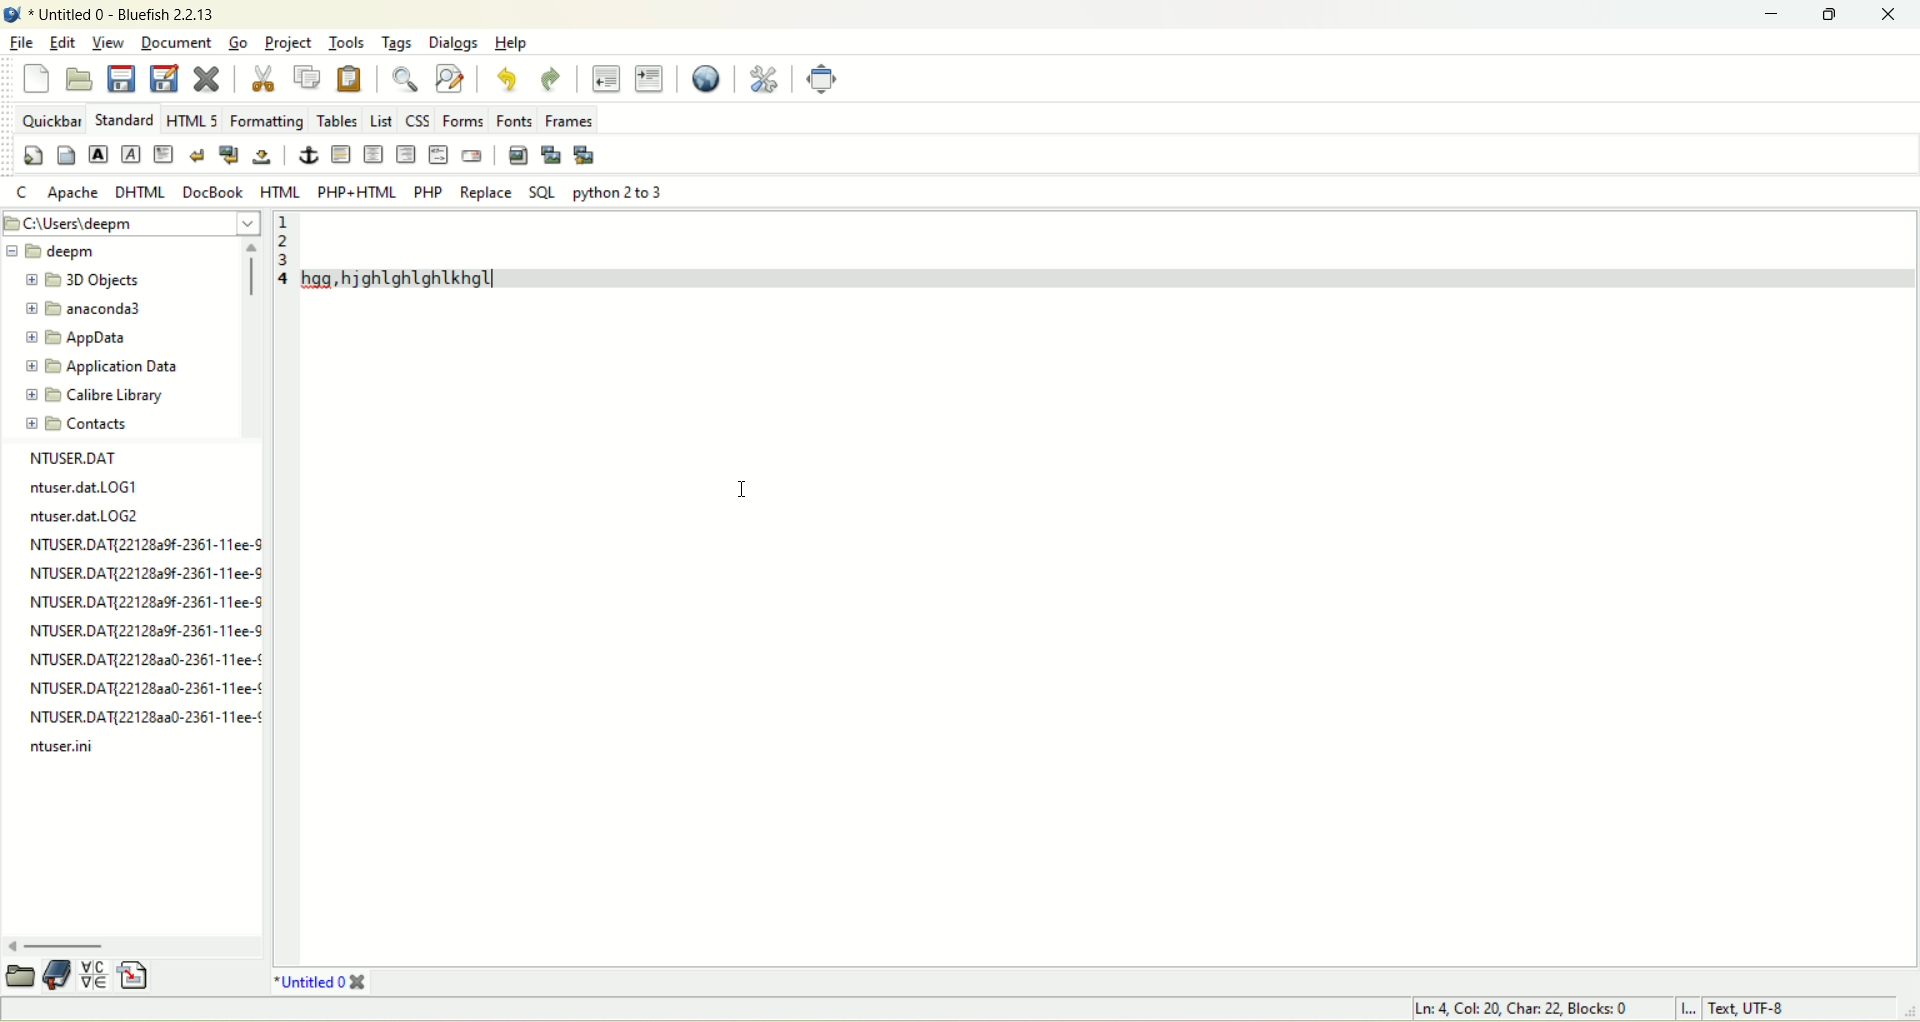  What do you see at coordinates (212, 192) in the screenshot?
I see `DocBook` at bounding box center [212, 192].